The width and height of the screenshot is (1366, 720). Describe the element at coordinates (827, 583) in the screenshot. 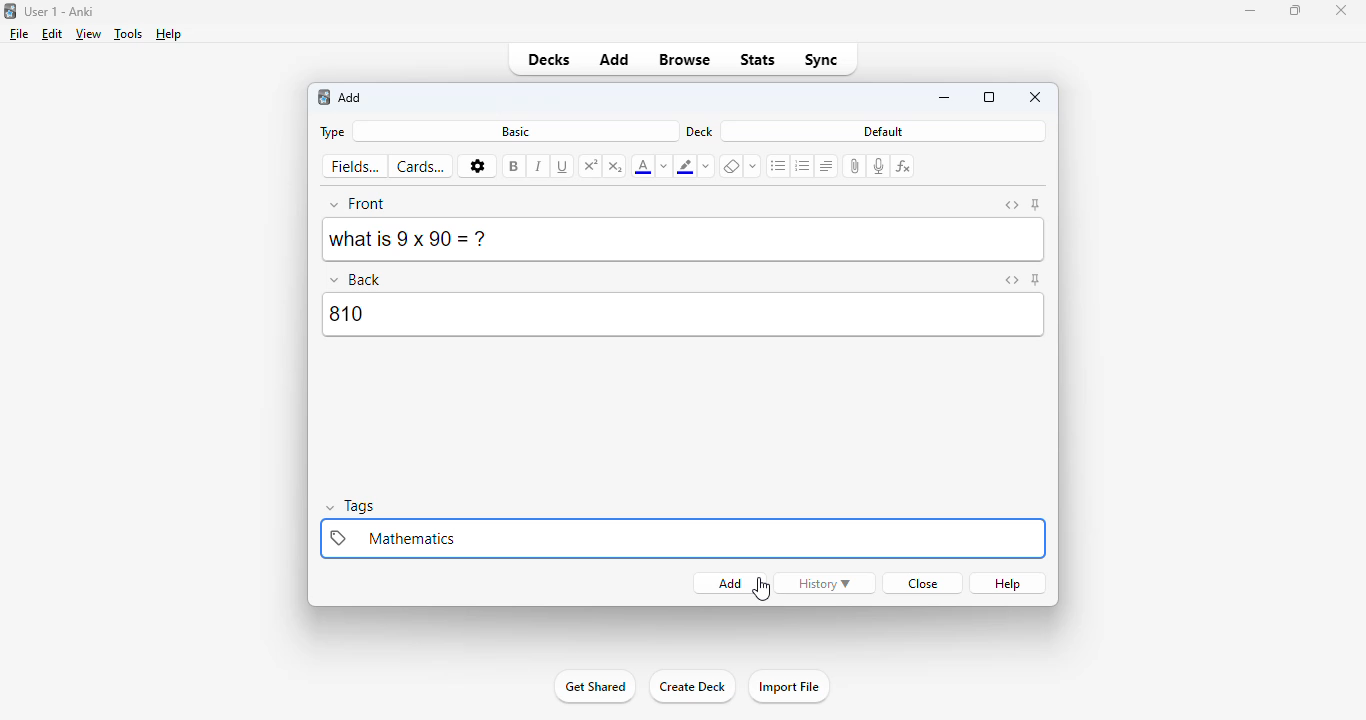

I see `history` at that location.